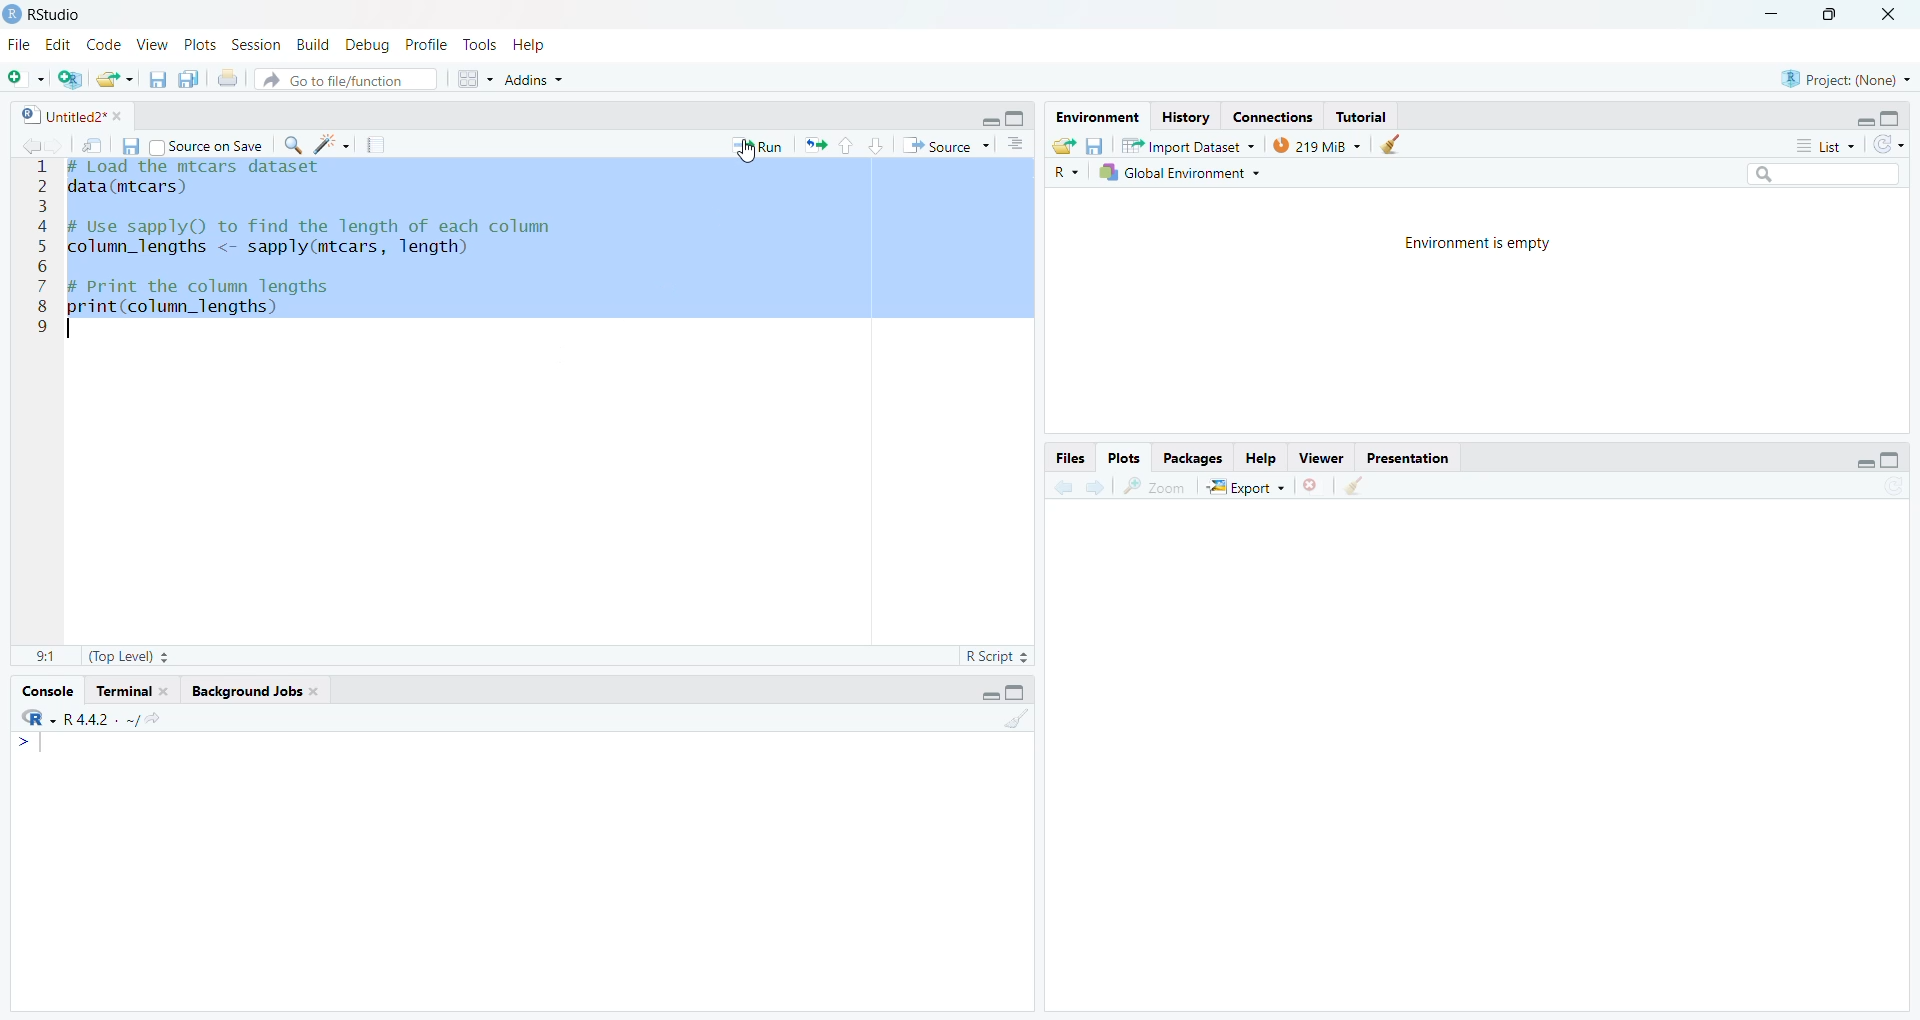  What do you see at coordinates (114, 79) in the screenshot?
I see `Open an existing file` at bounding box center [114, 79].